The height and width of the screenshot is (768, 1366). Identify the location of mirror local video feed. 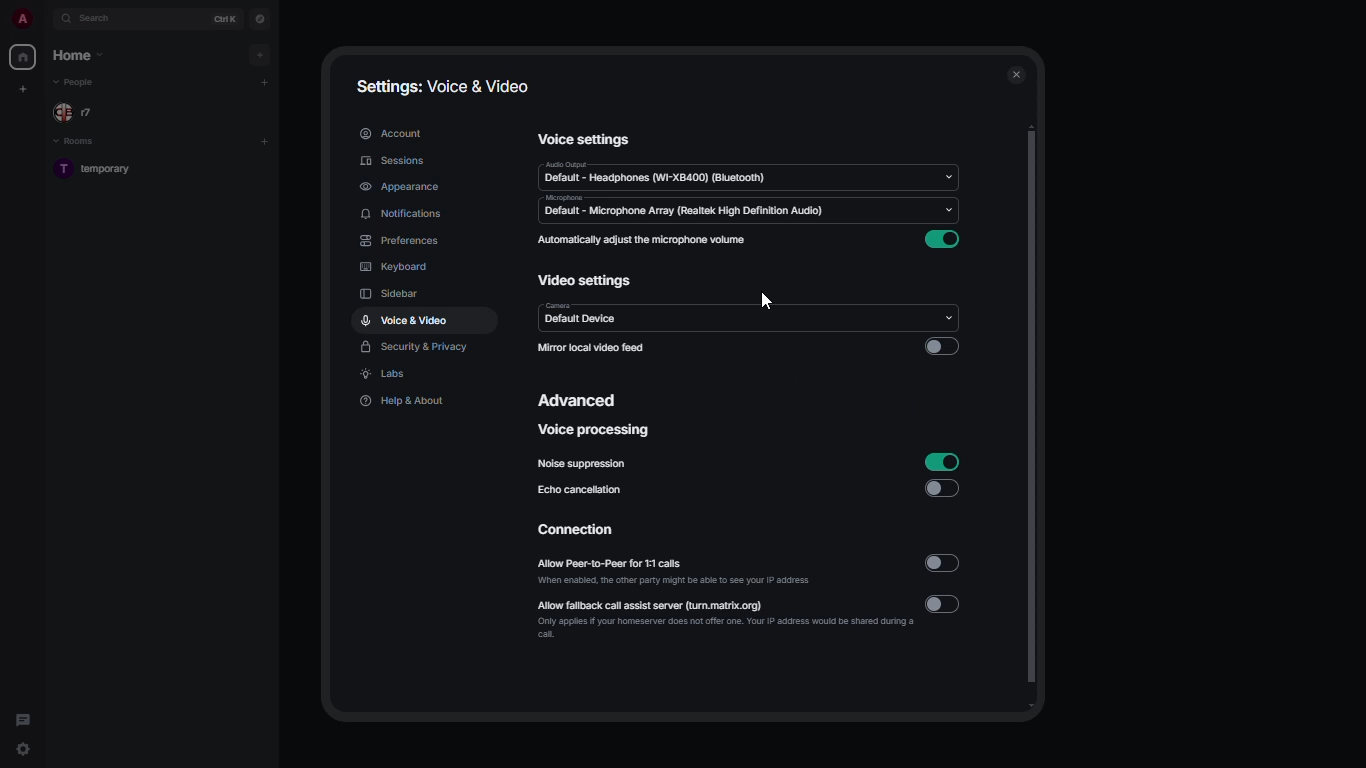
(591, 348).